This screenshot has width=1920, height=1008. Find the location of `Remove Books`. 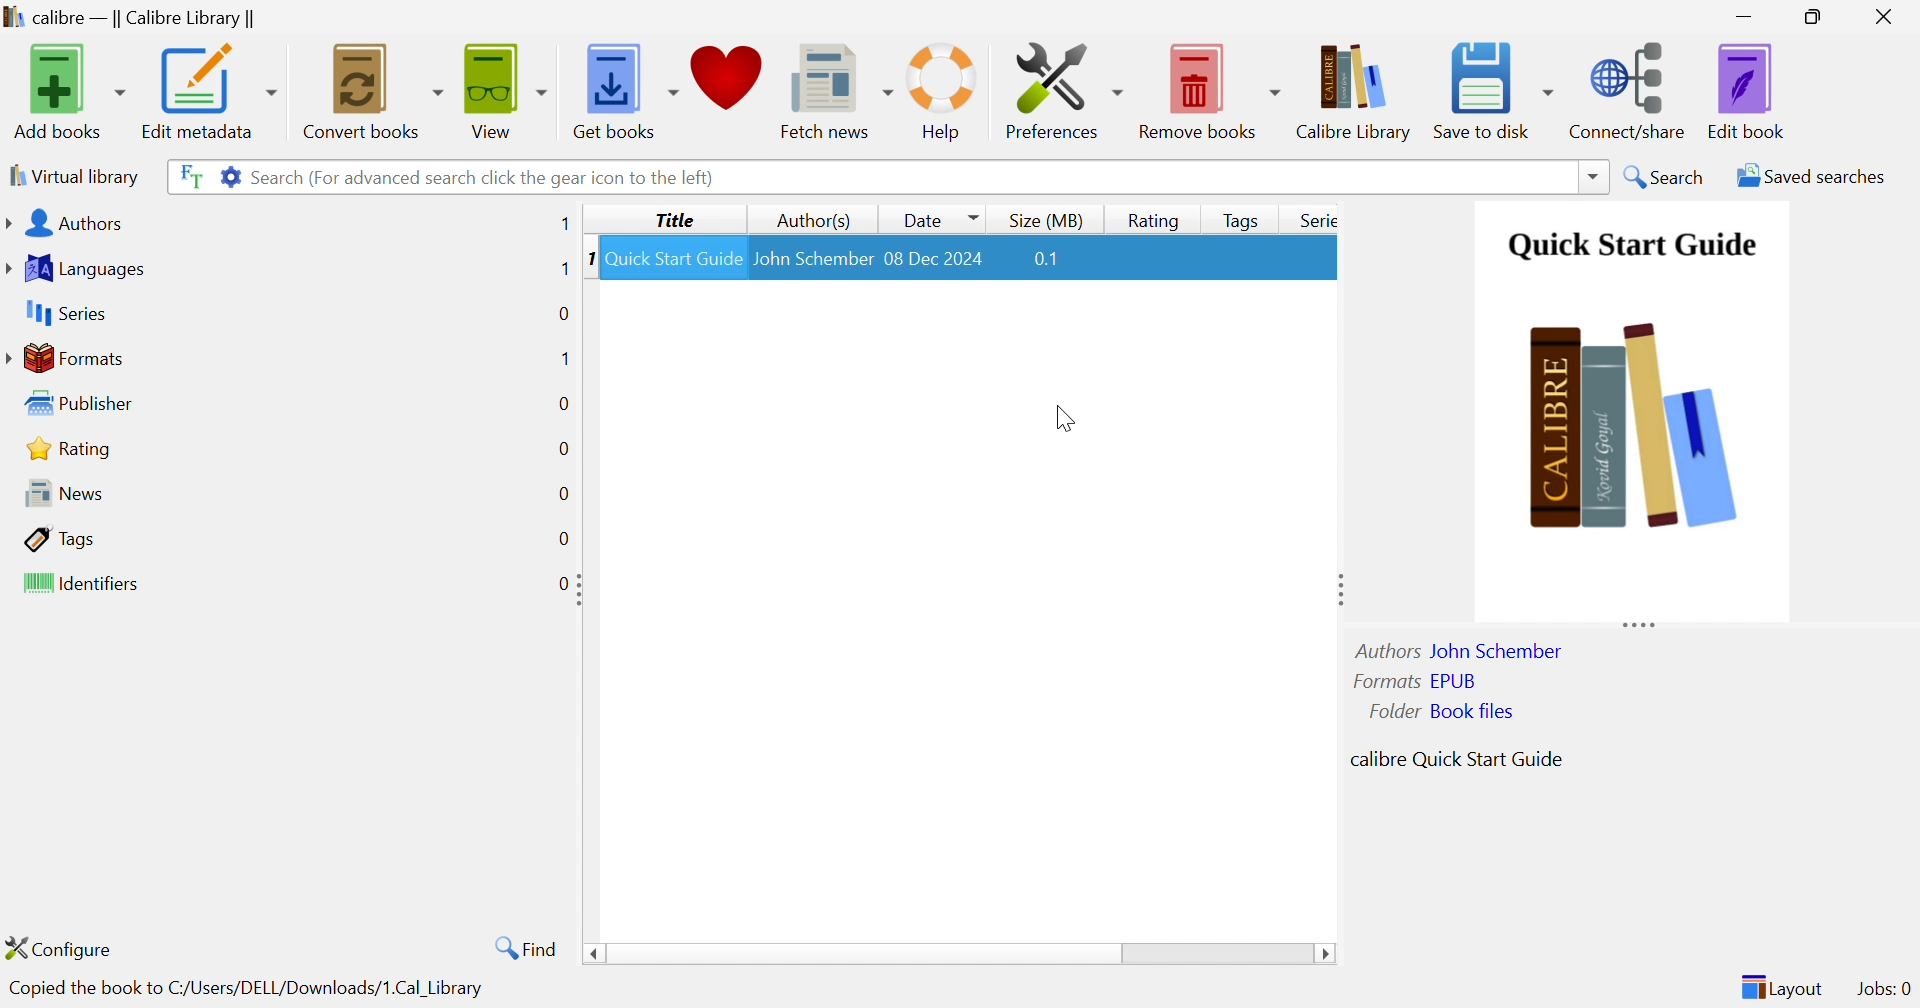

Remove Books is located at coordinates (1207, 88).